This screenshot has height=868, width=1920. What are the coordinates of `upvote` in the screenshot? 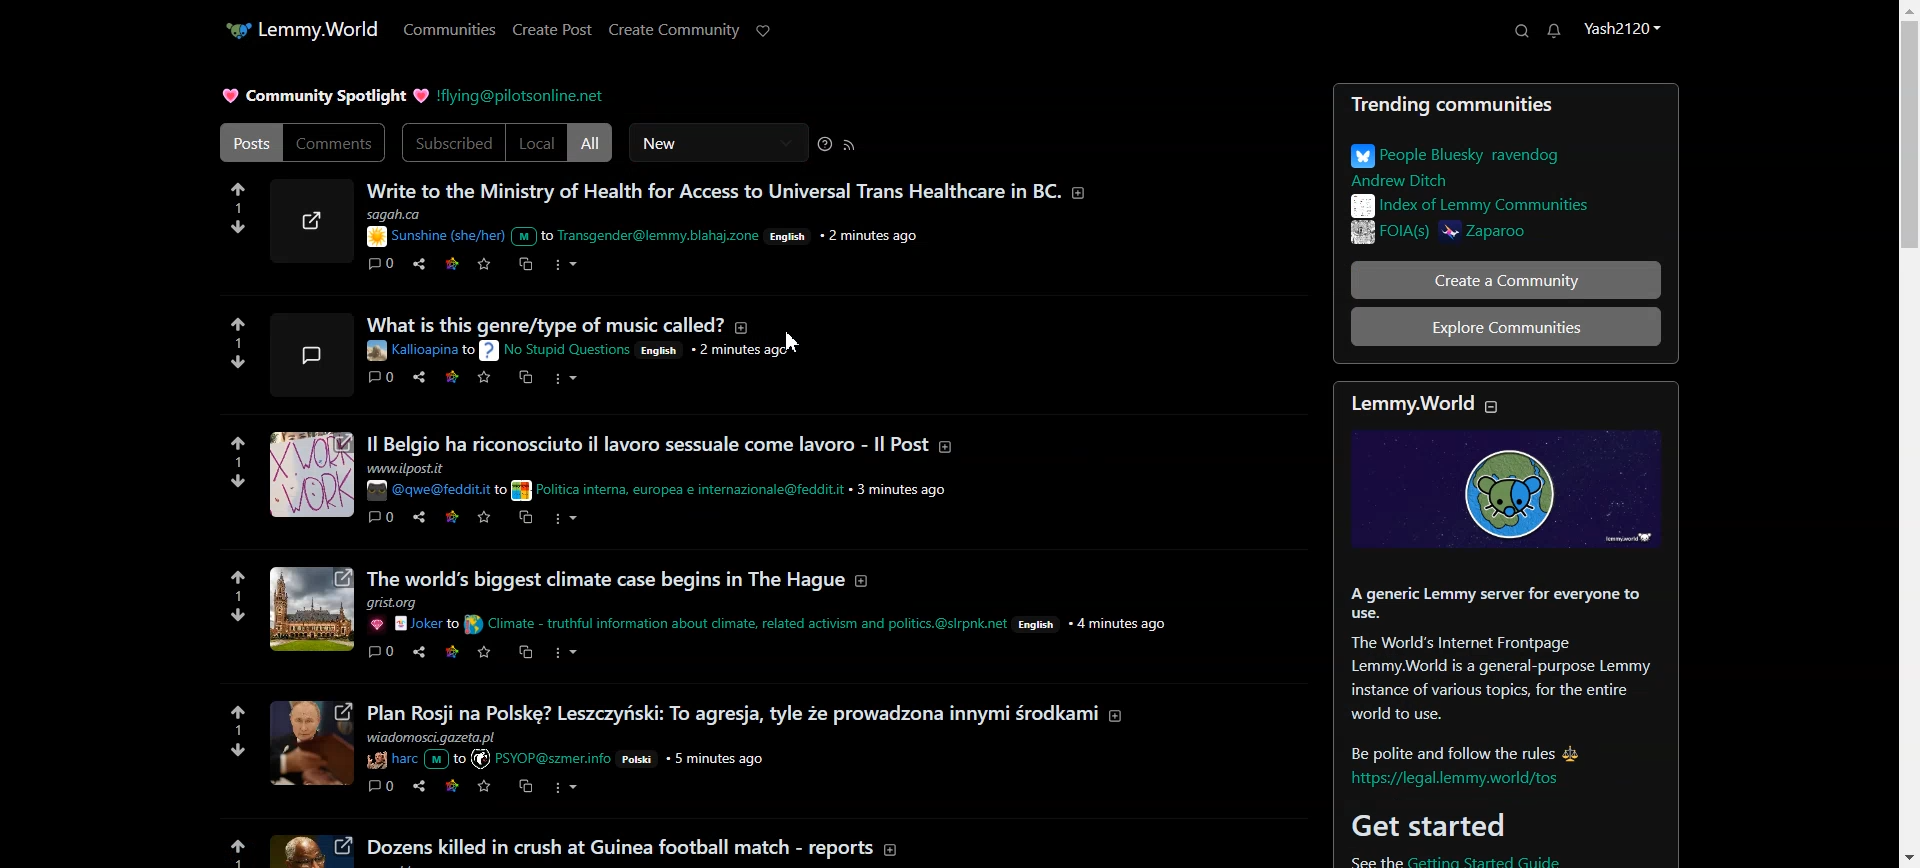 It's located at (240, 325).